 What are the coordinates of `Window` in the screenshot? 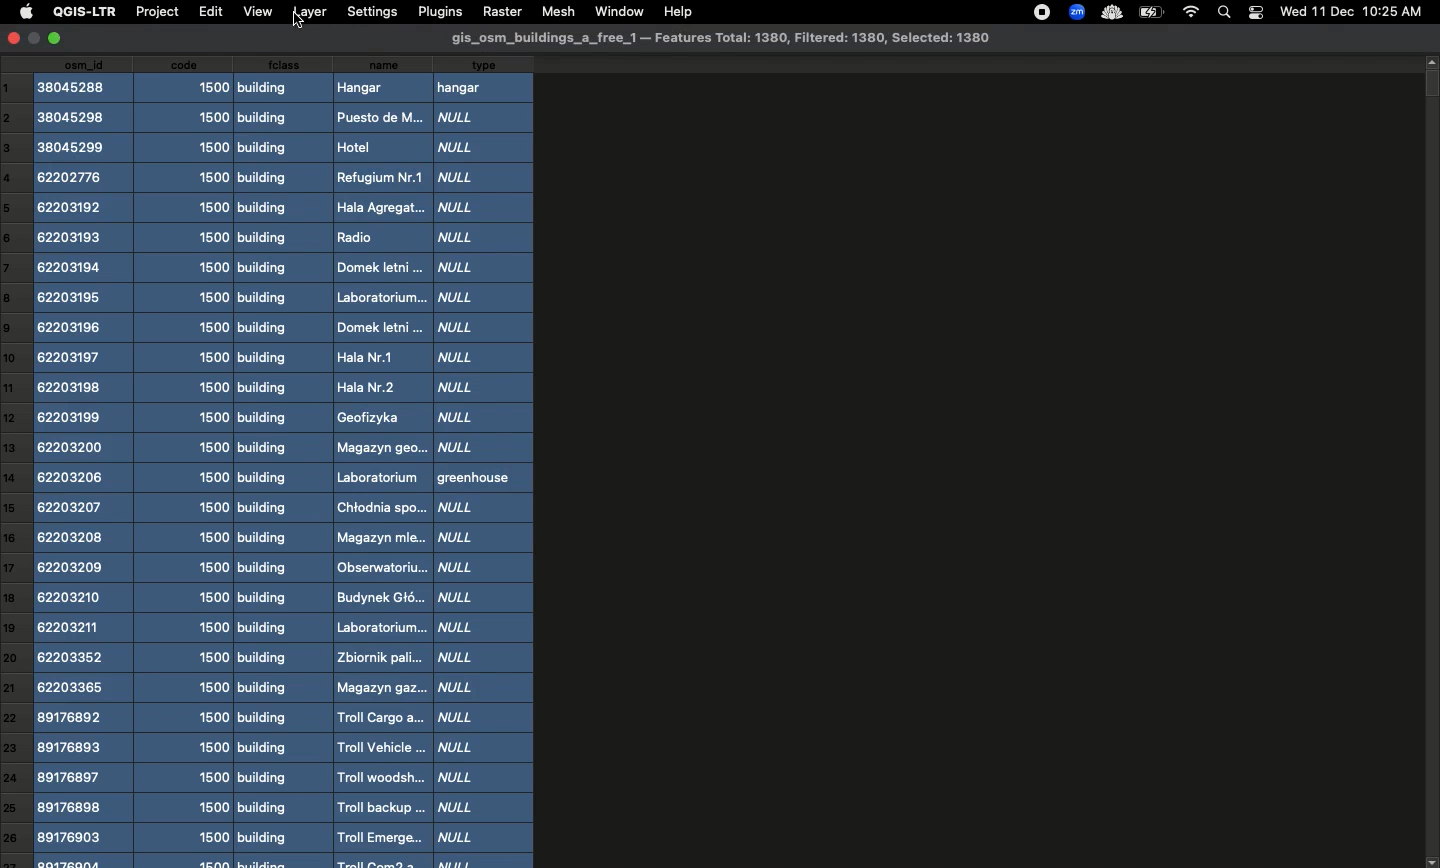 It's located at (616, 10).